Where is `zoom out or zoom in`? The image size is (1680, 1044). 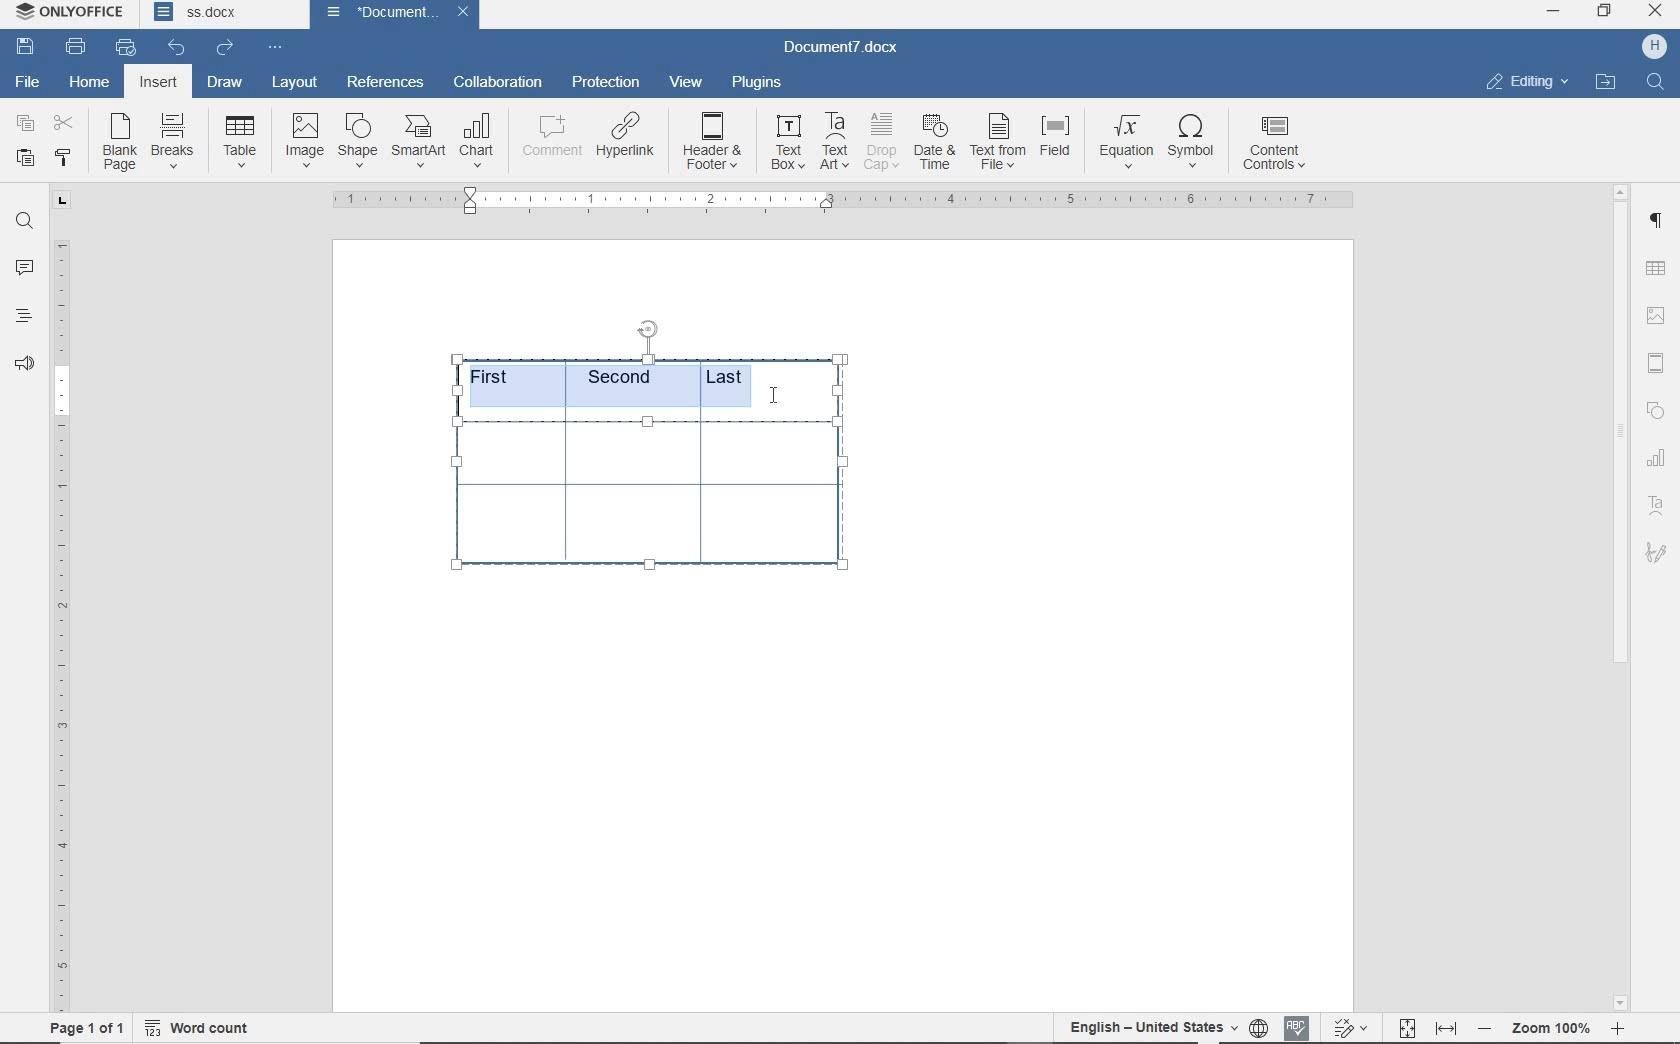 zoom out or zoom in is located at coordinates (1556, 1025).